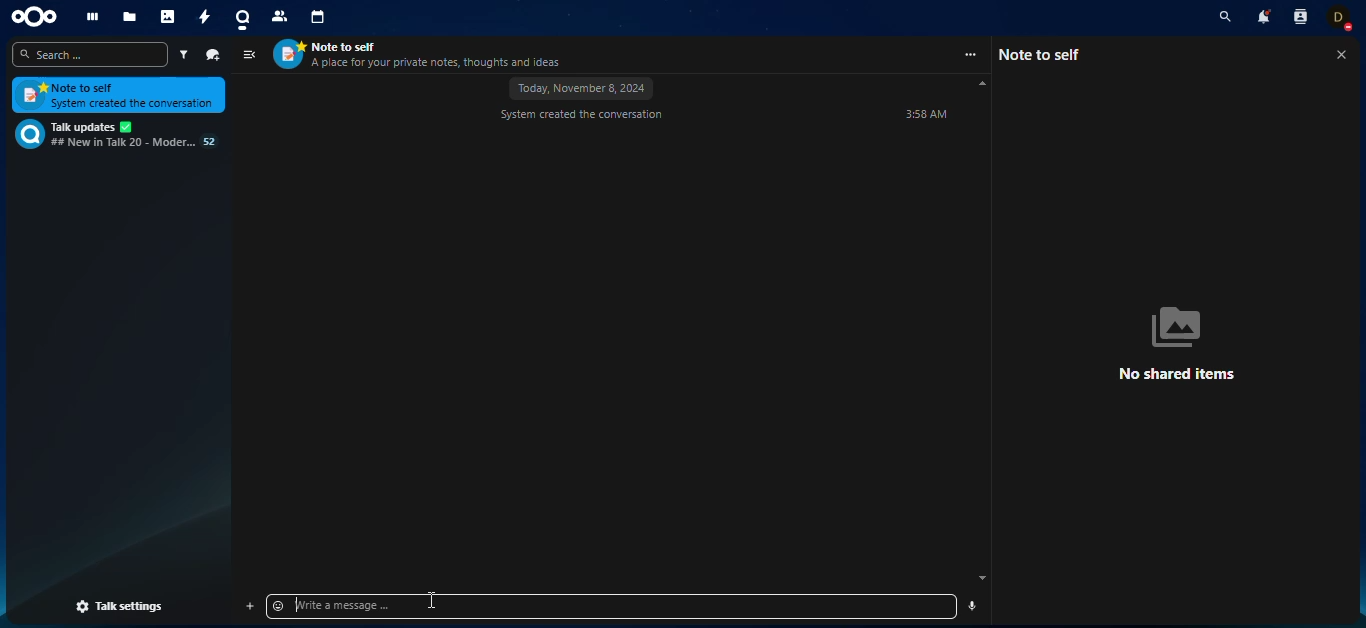 The height and width of the screenshot is (628, 1366). What do you see at coordinates (973, 605) in the screenshot?
I see `record` at bounding box center [973, 605].